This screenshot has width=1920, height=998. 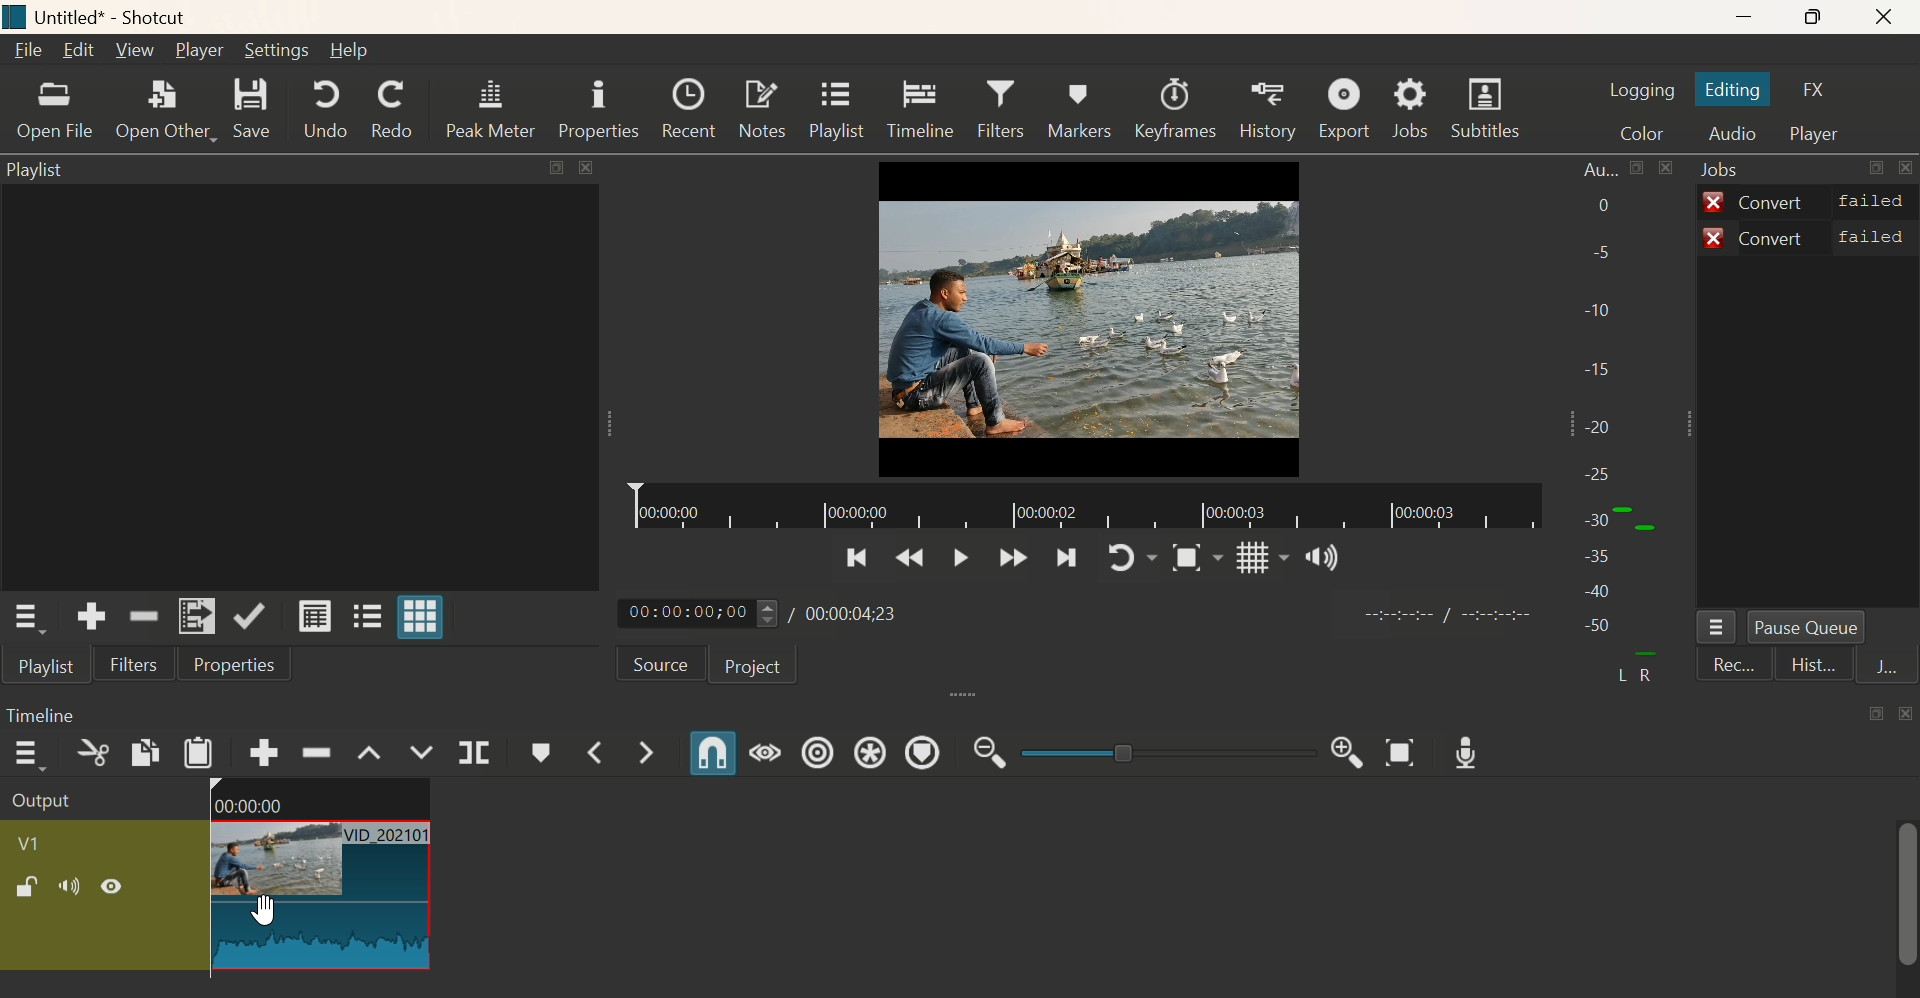 I want to click on restore, so click(x=1876, y=714).